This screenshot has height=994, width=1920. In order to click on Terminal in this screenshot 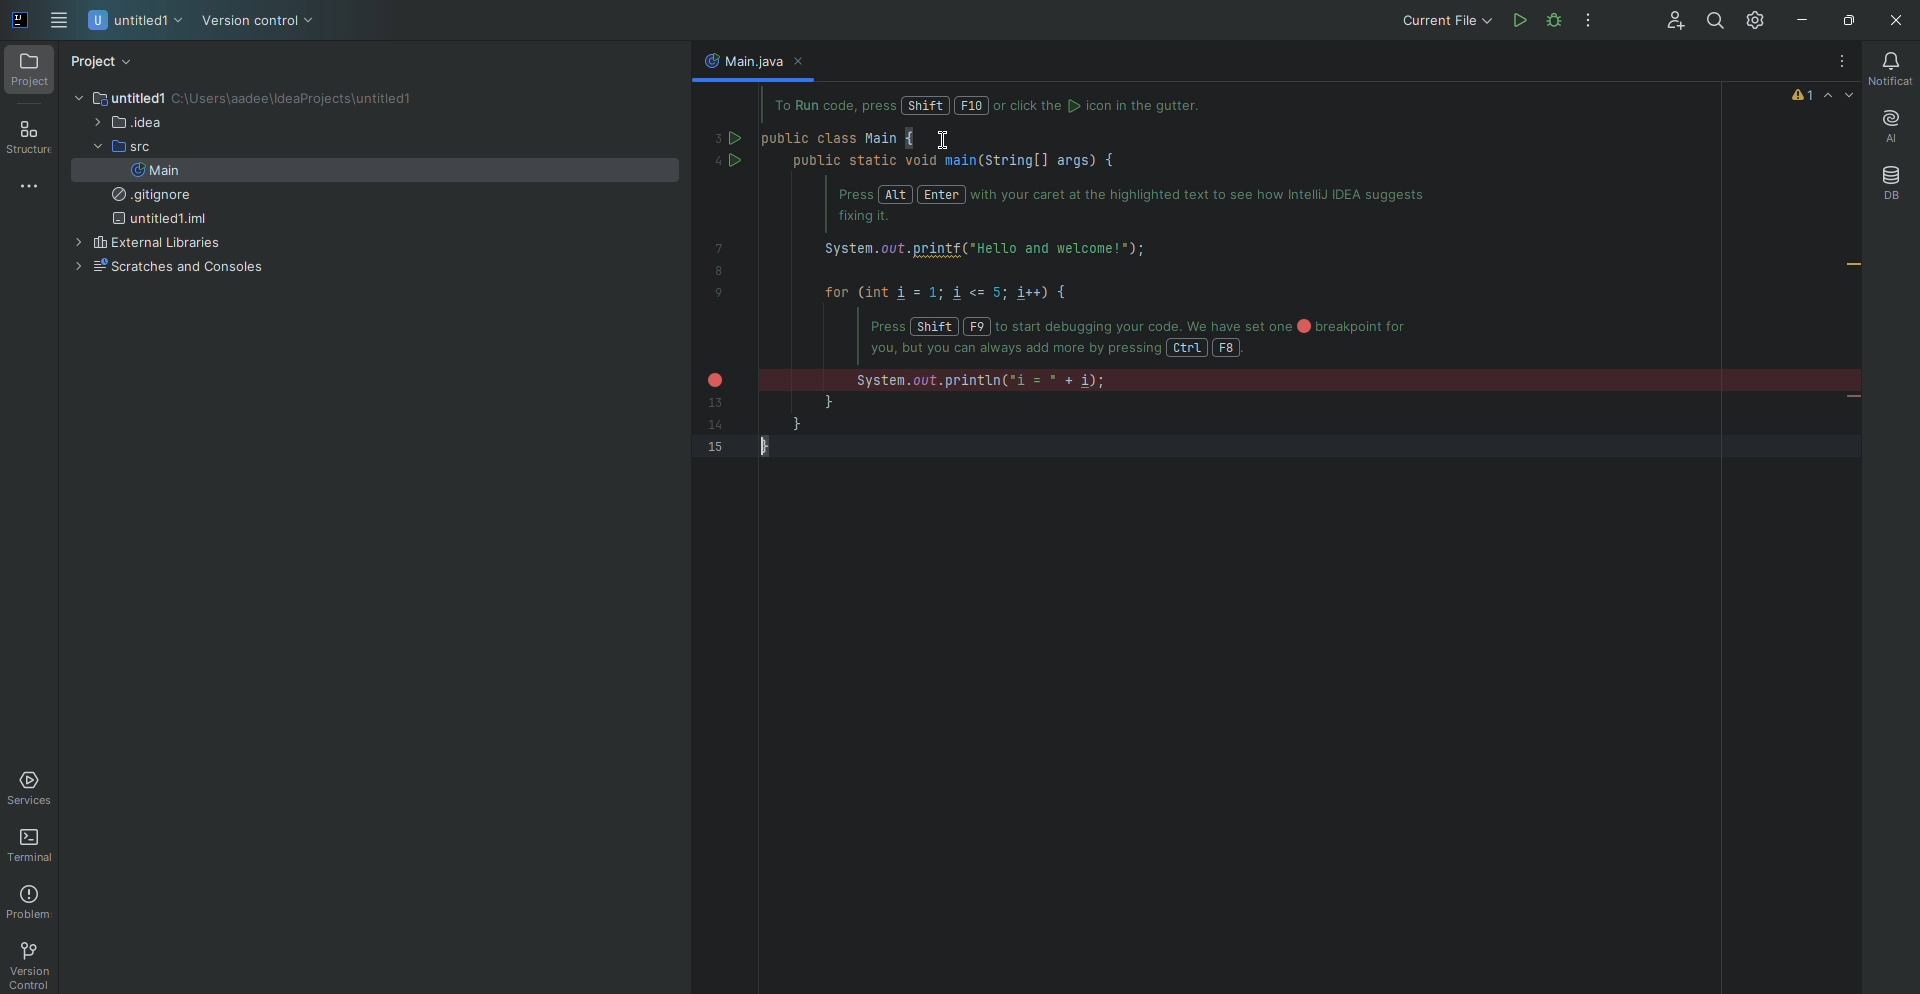, I will do `click(34, 846)`.